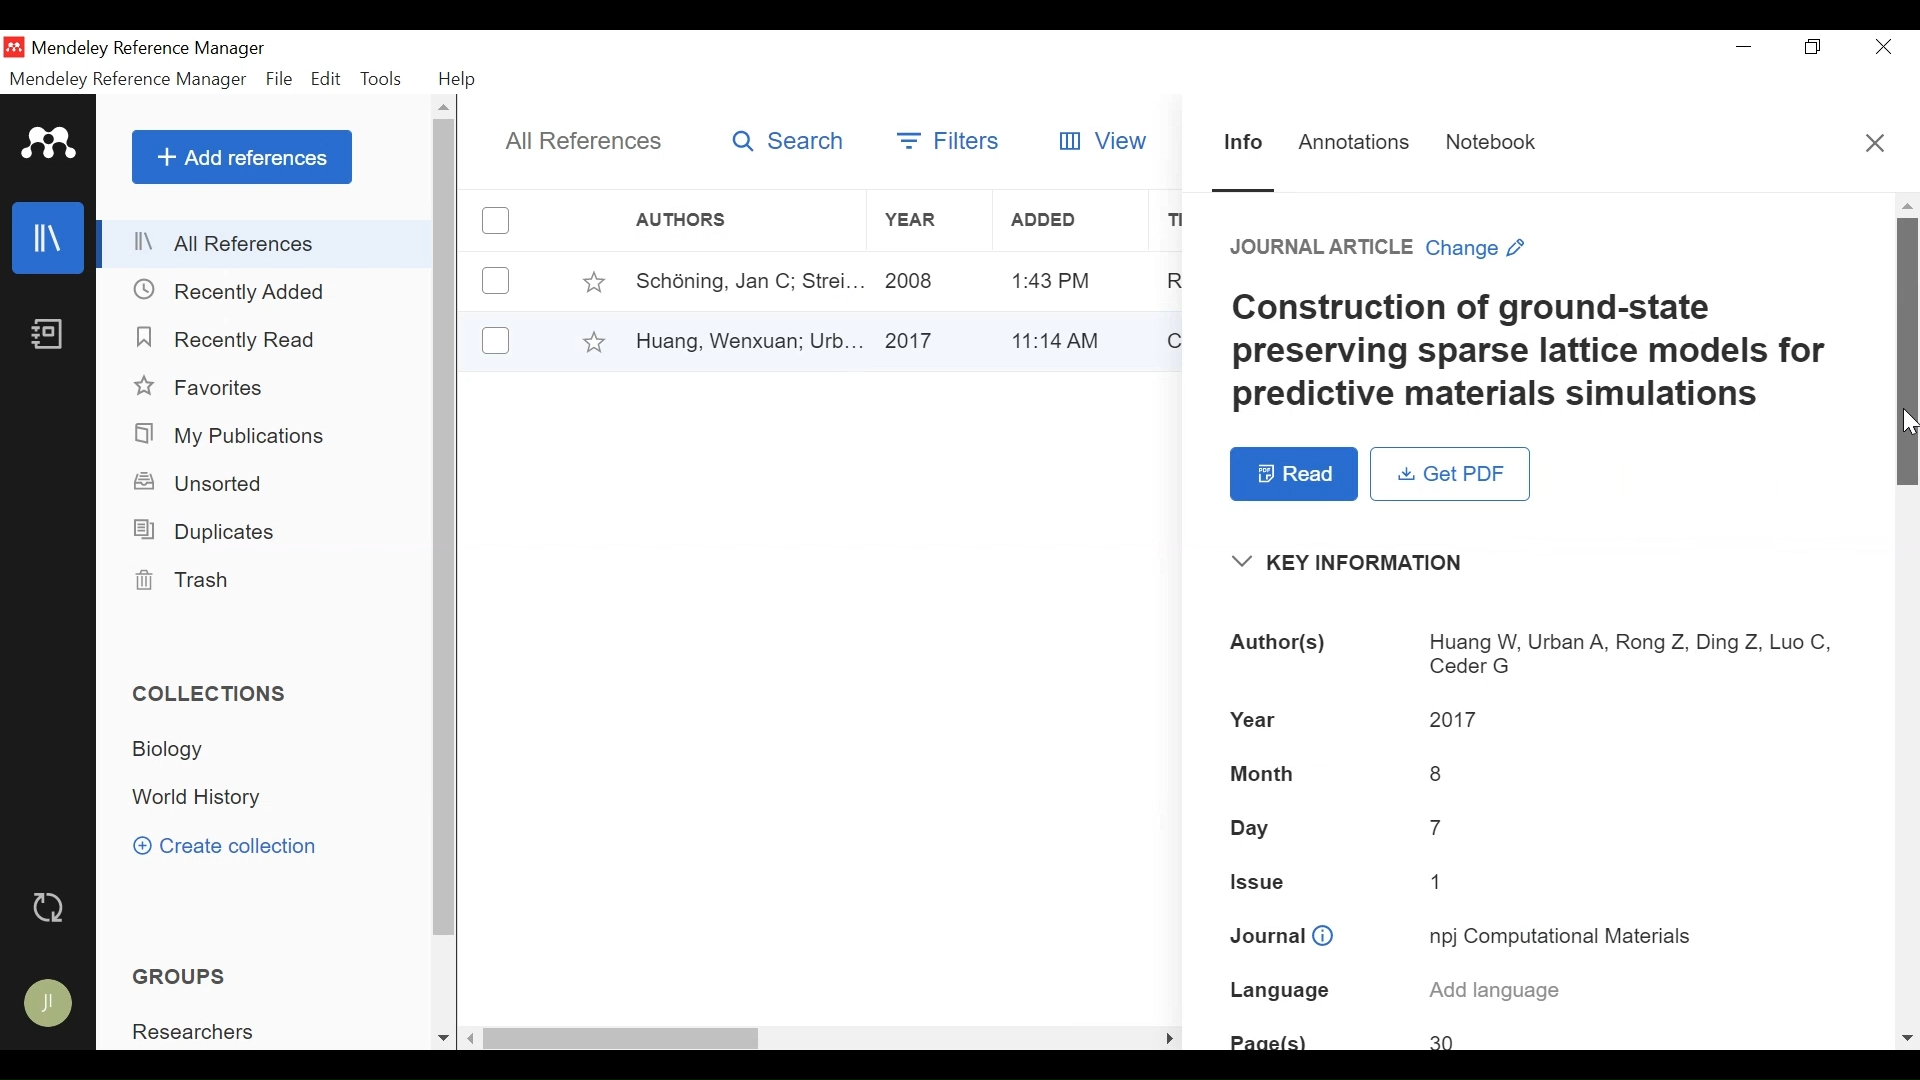  I want to click on Annotations, so click(1355, 145).